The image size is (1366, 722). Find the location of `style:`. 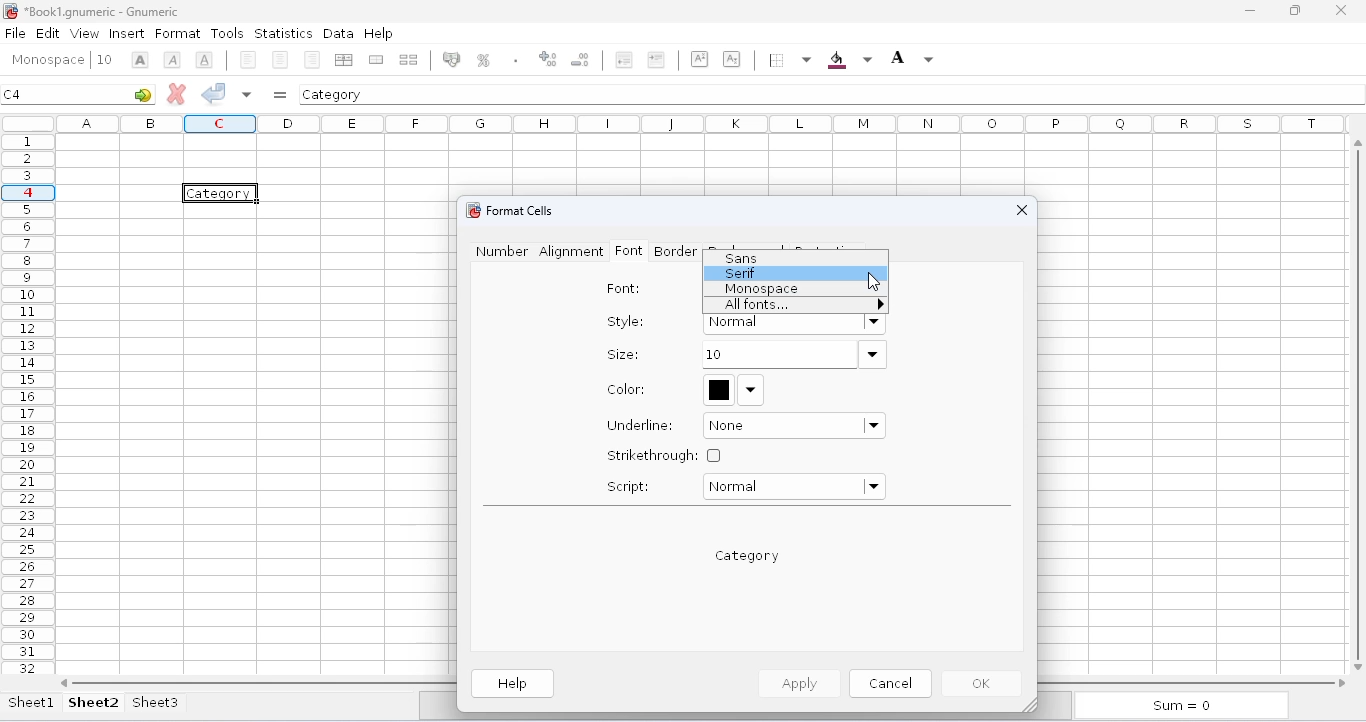

style: is located at coordinates (626, 321).